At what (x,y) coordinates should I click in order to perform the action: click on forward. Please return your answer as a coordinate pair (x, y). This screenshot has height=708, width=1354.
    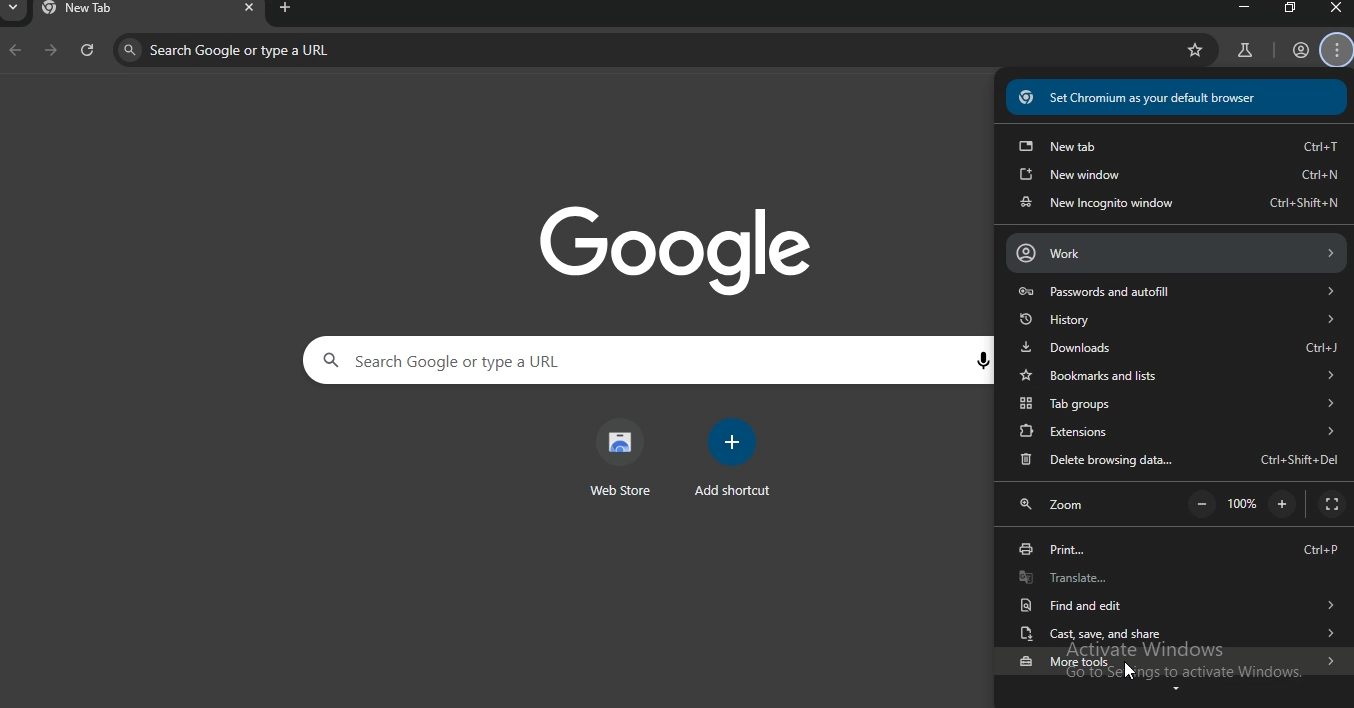
    Looking at the image, I should click on (49, 51).